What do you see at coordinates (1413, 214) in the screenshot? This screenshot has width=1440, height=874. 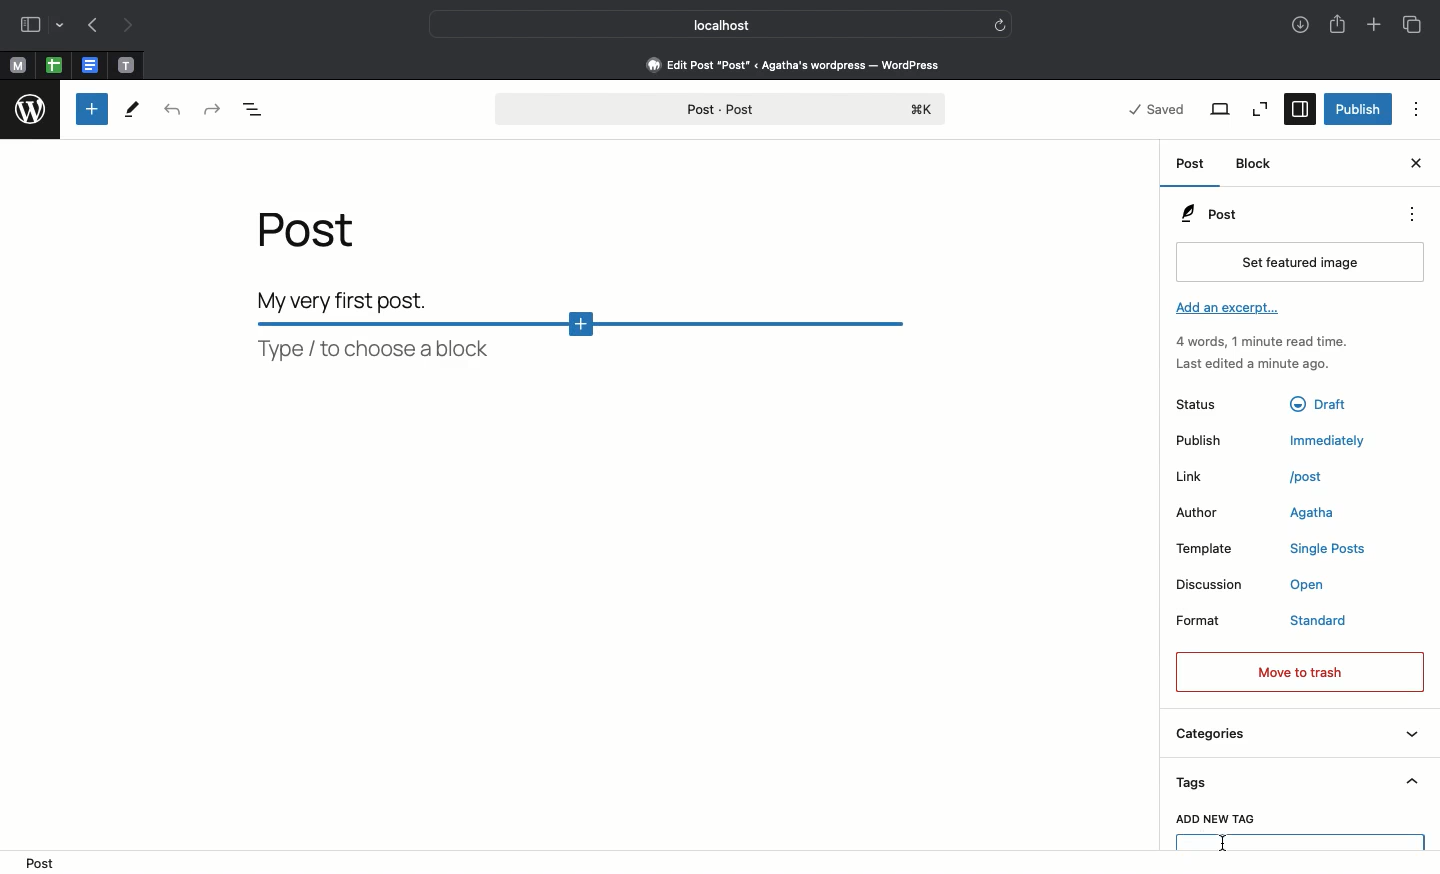 I see `options` at bounding box center [1413, 214].